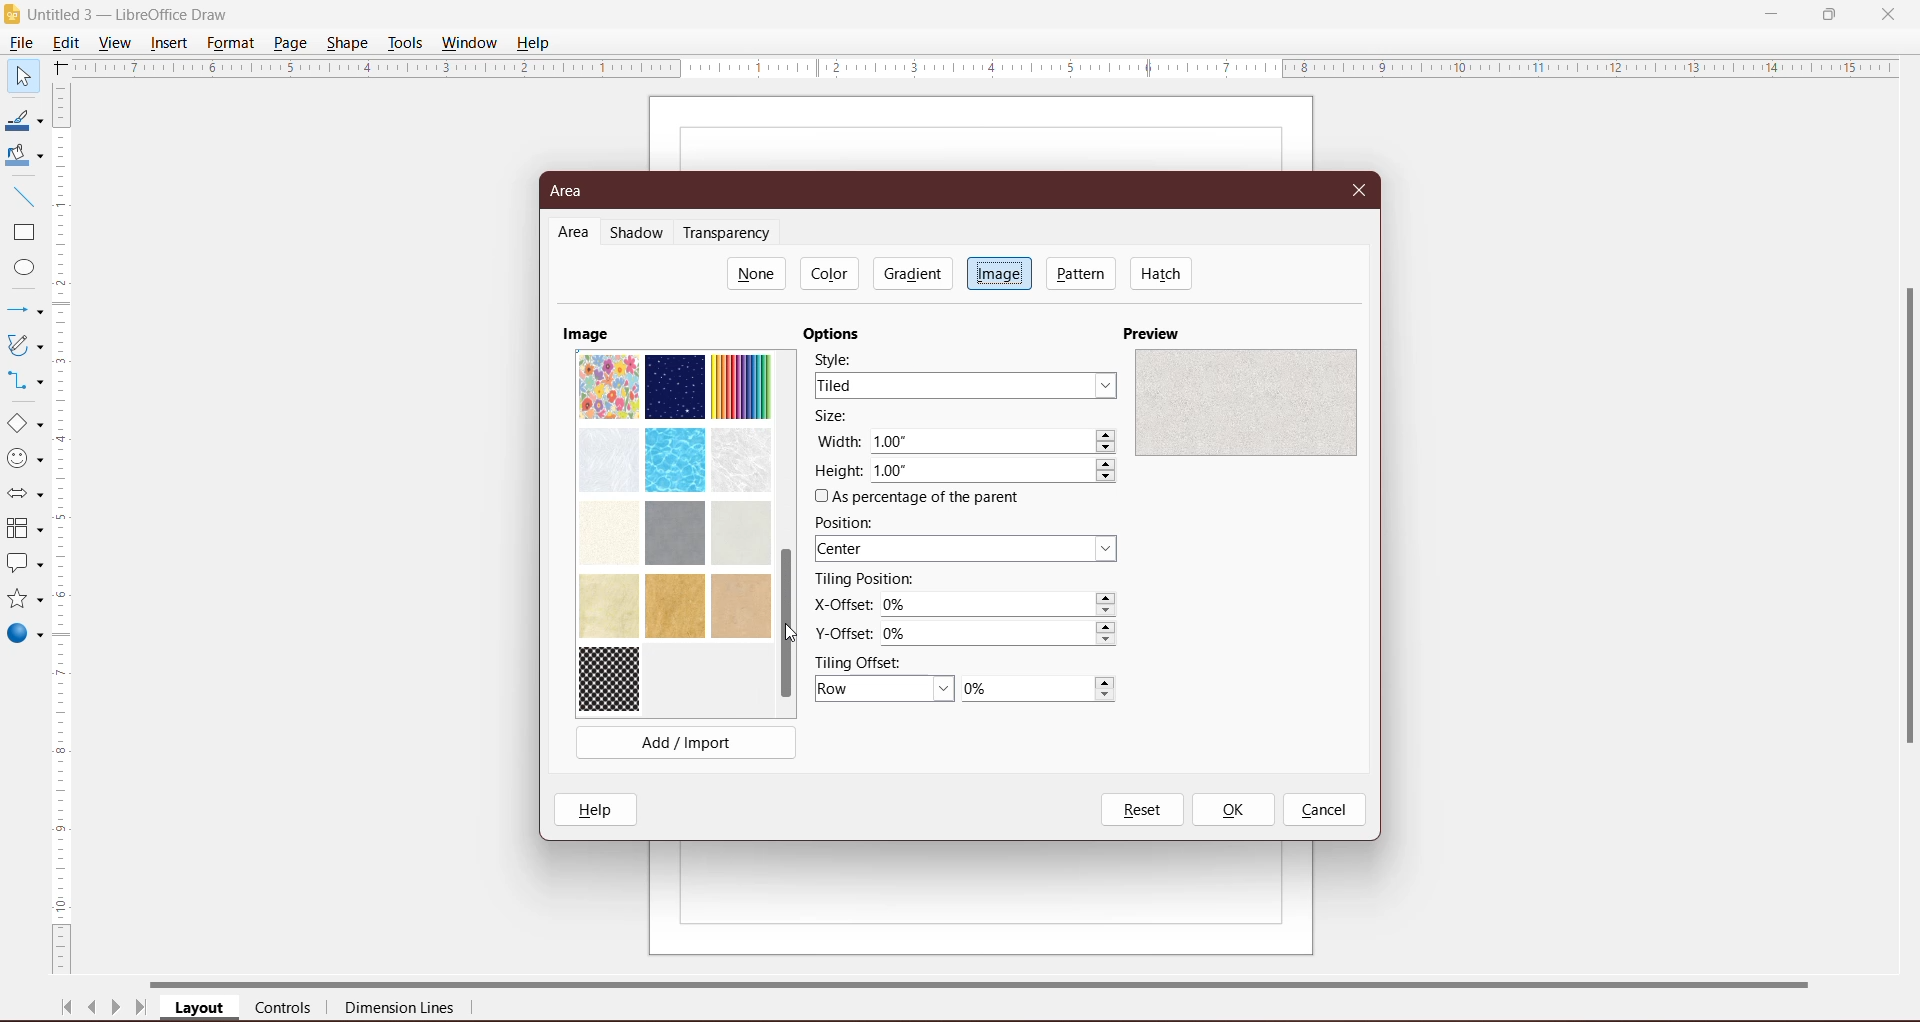 The image size is (1920, 1022). Describe the element at coordinates (995, 472) in the screenshot. I see `Set required height` at that location.